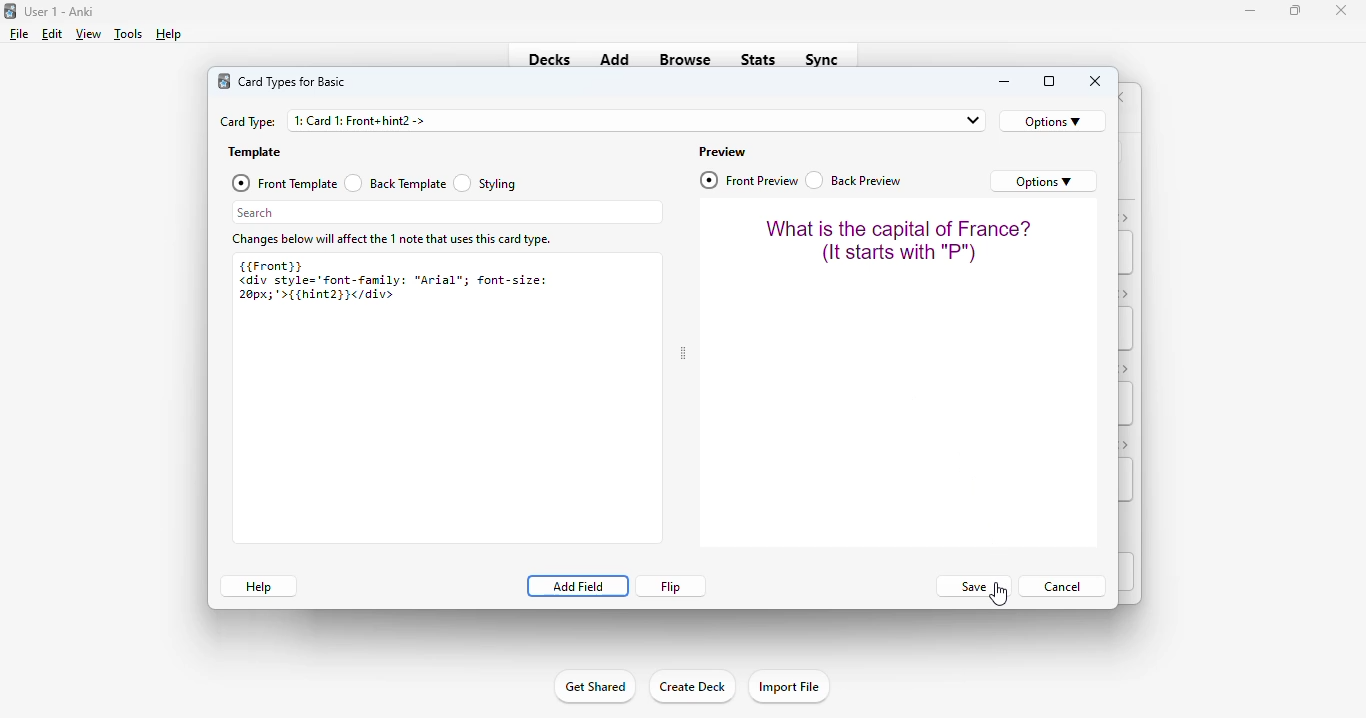 The width and height of the screenshot is (1366, 718). Describe the element at coordinates (594, 686) in the screenshot. I see `get shared` at that location.